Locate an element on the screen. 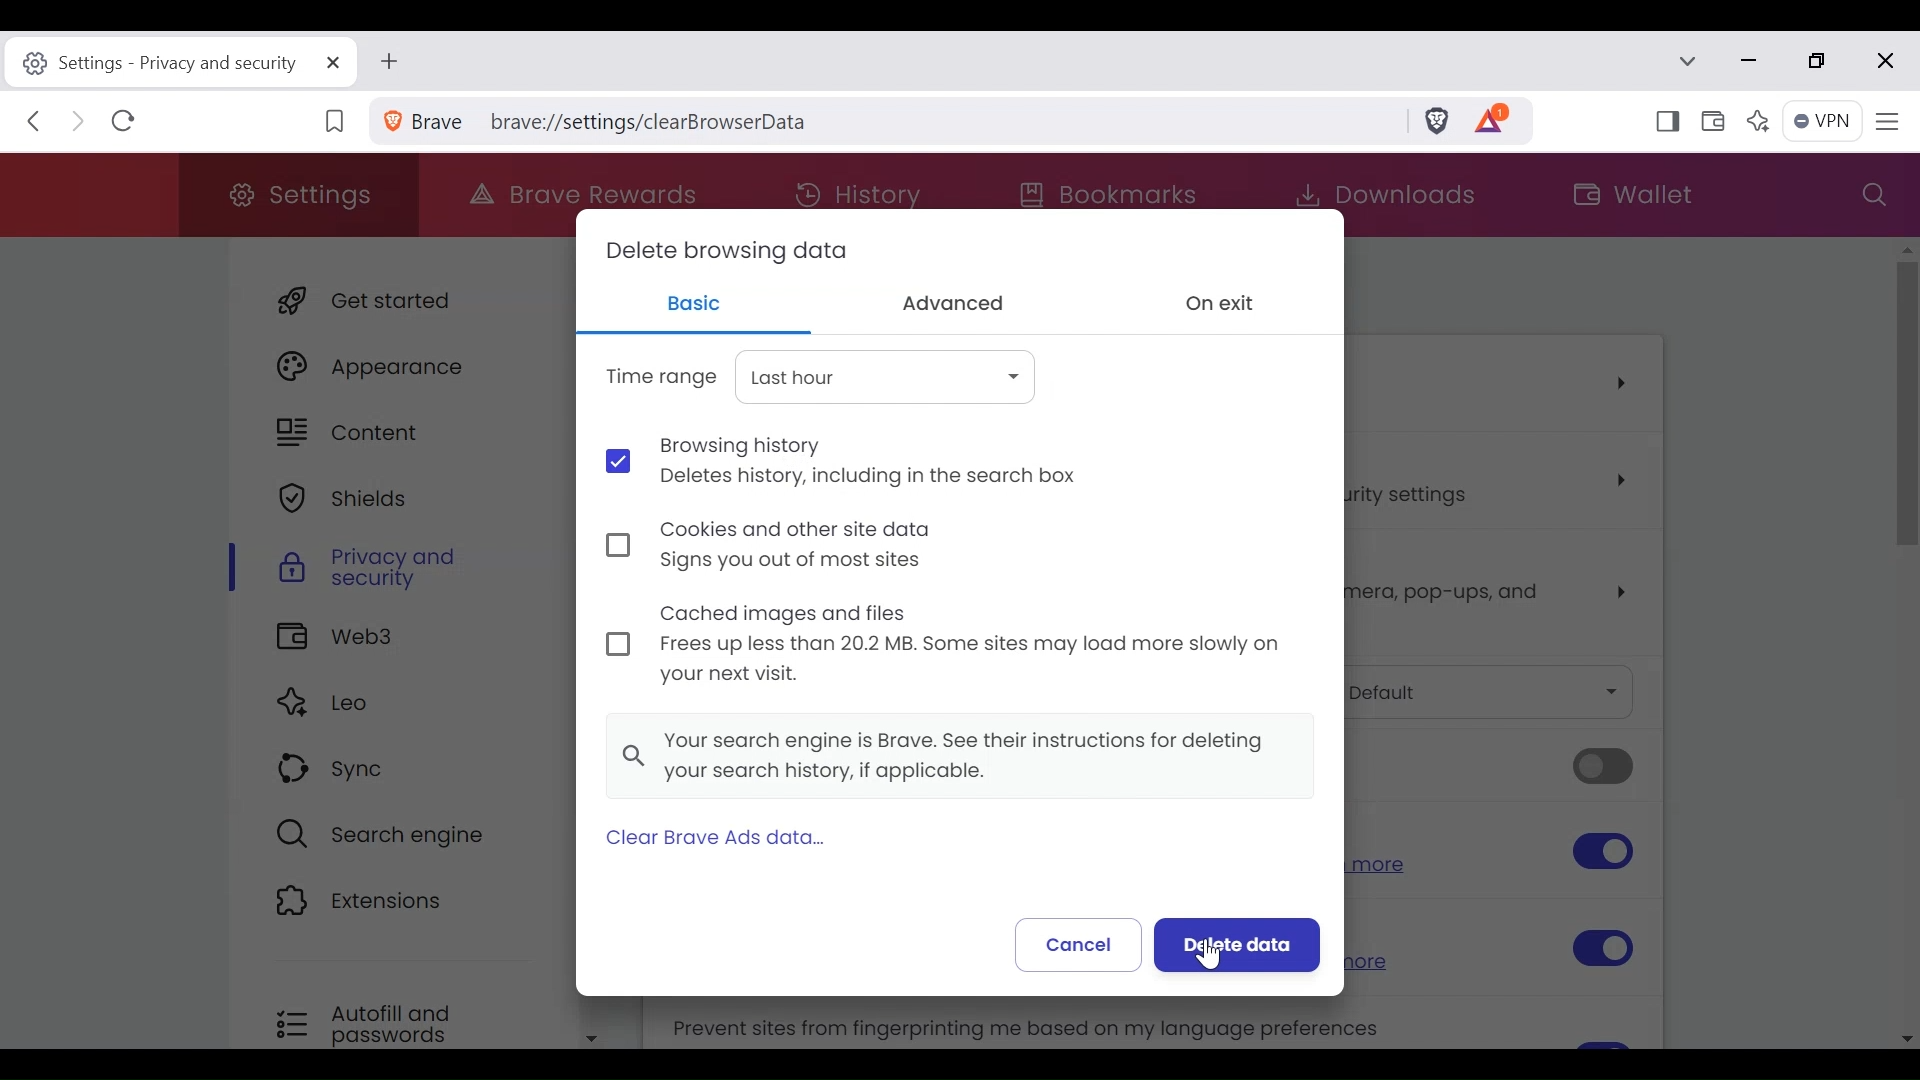 The width and height of the screenshot is (1920, 1080). Your search engine is Brave. See their instructions for deleting
your search history, if applicable. is located at coordinates (940, 754).